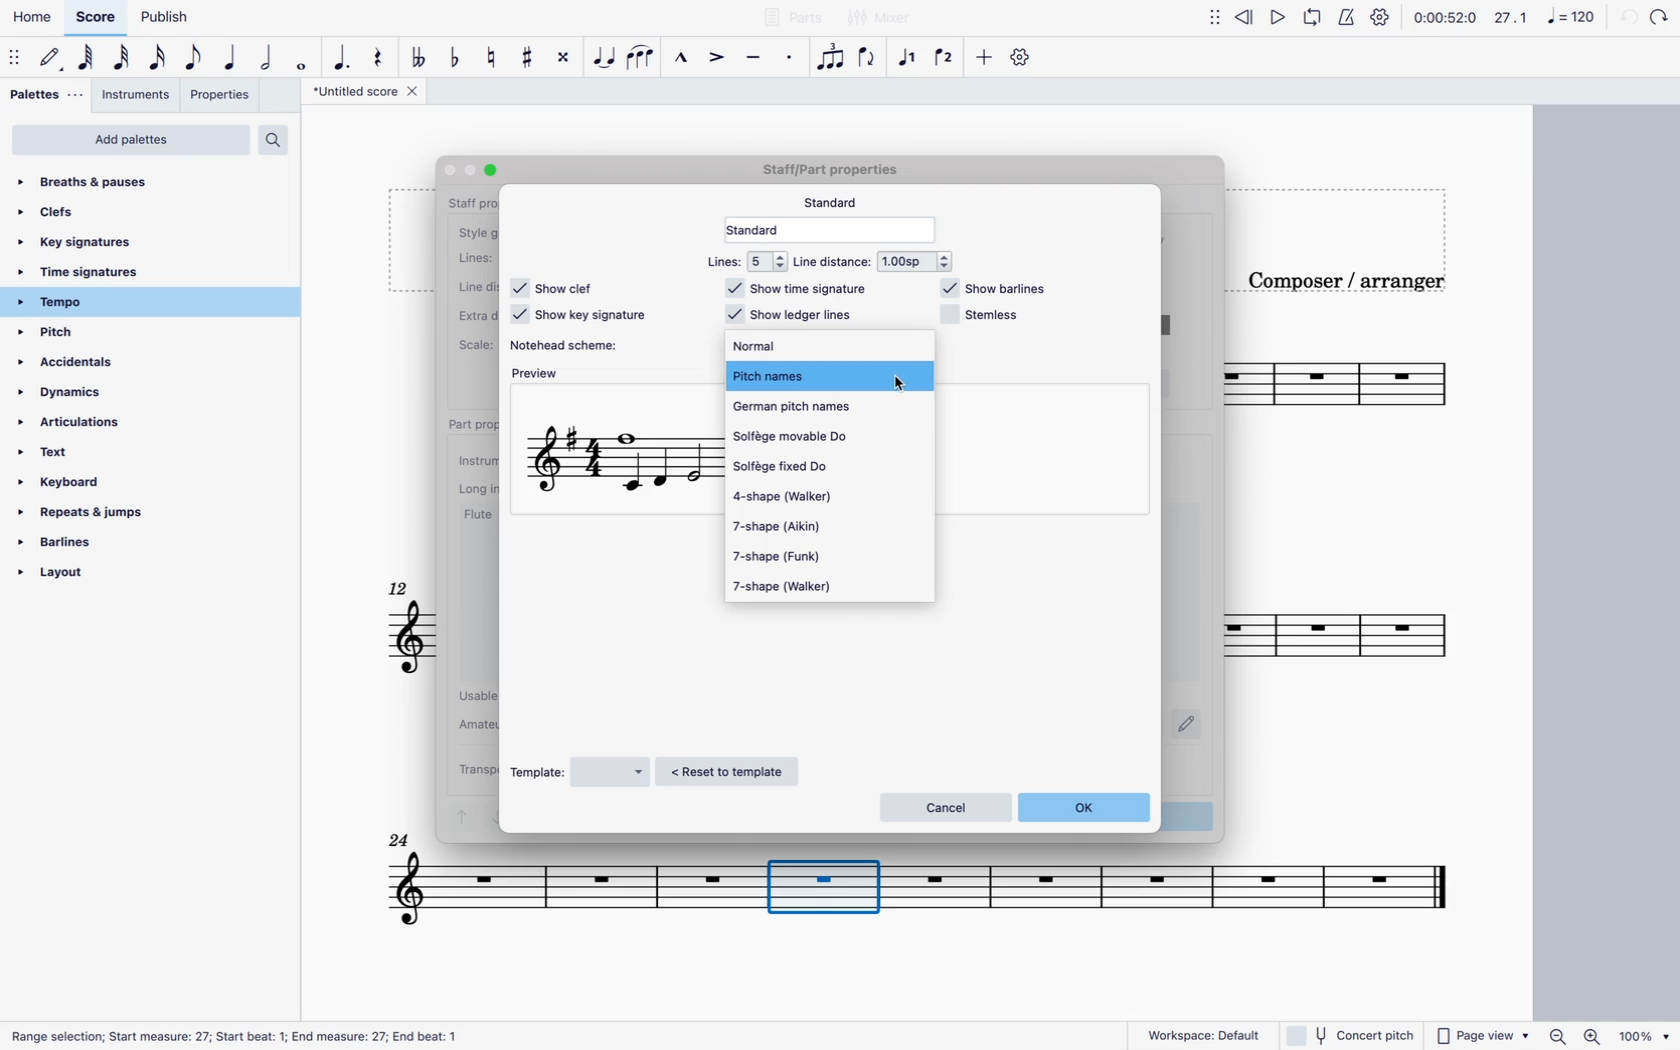 Image resolution: width=1680 pixels, height=1050 pixels. I want to click on accent, so click(719, 57).